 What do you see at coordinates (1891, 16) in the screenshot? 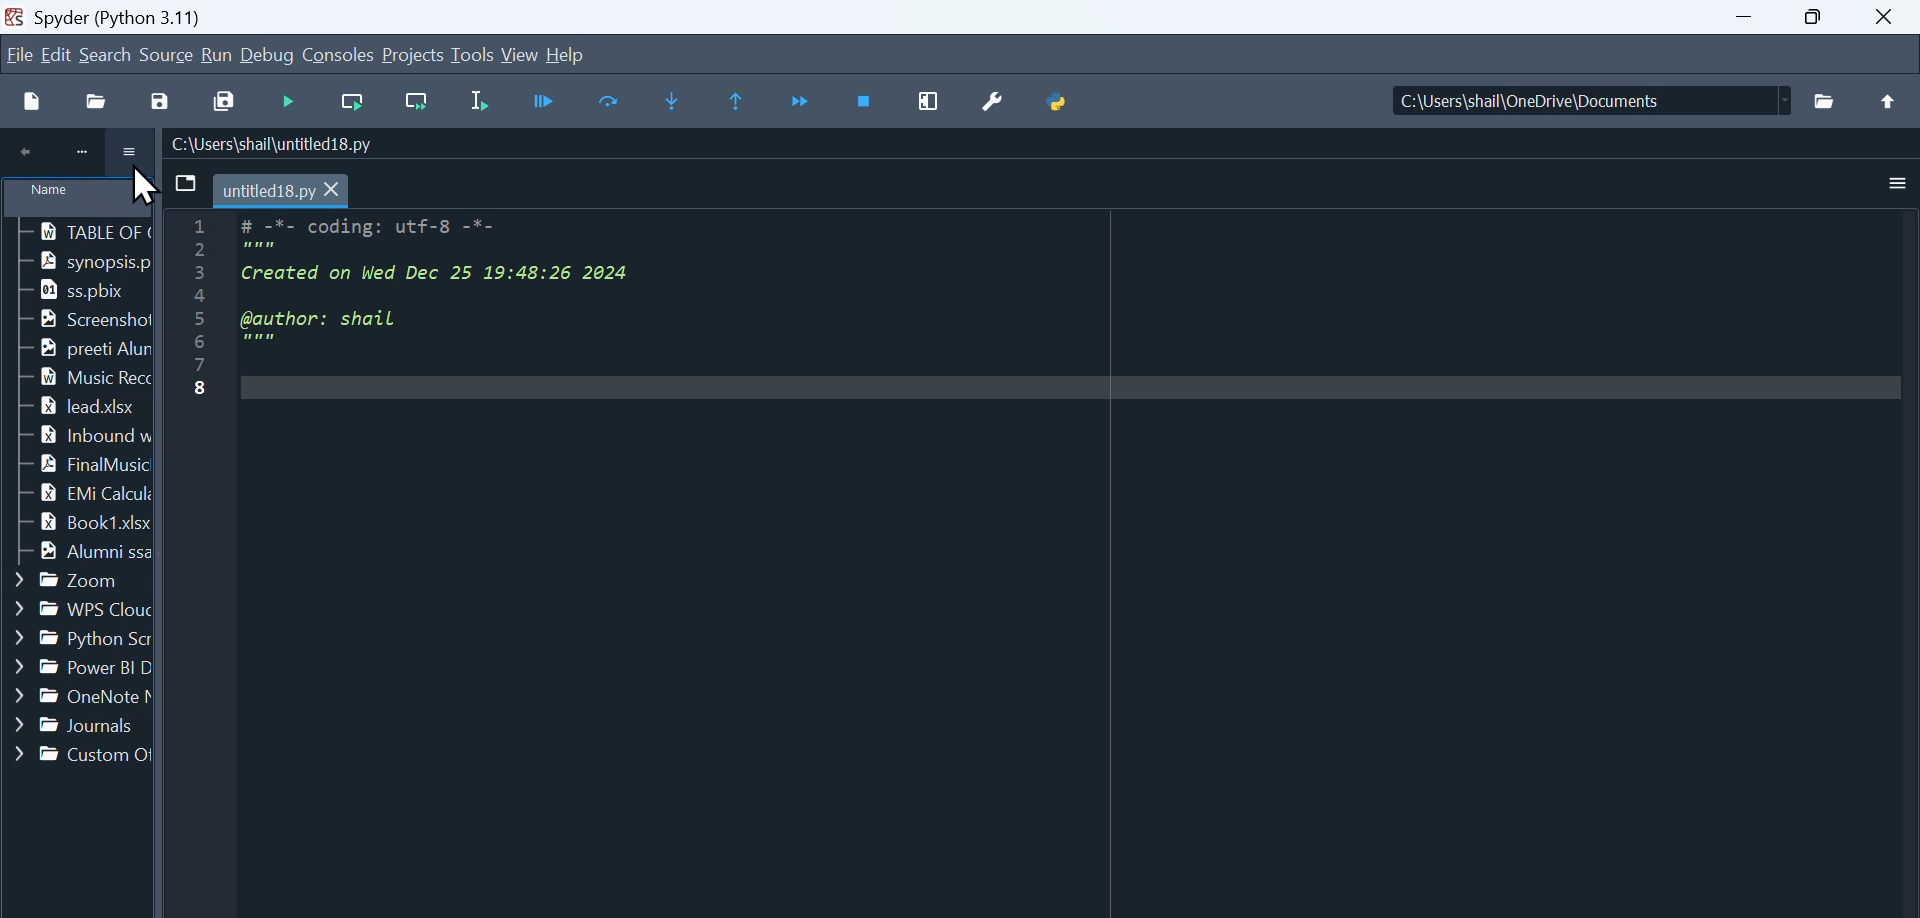
I see `Close` at bounding box center [1891, 16].